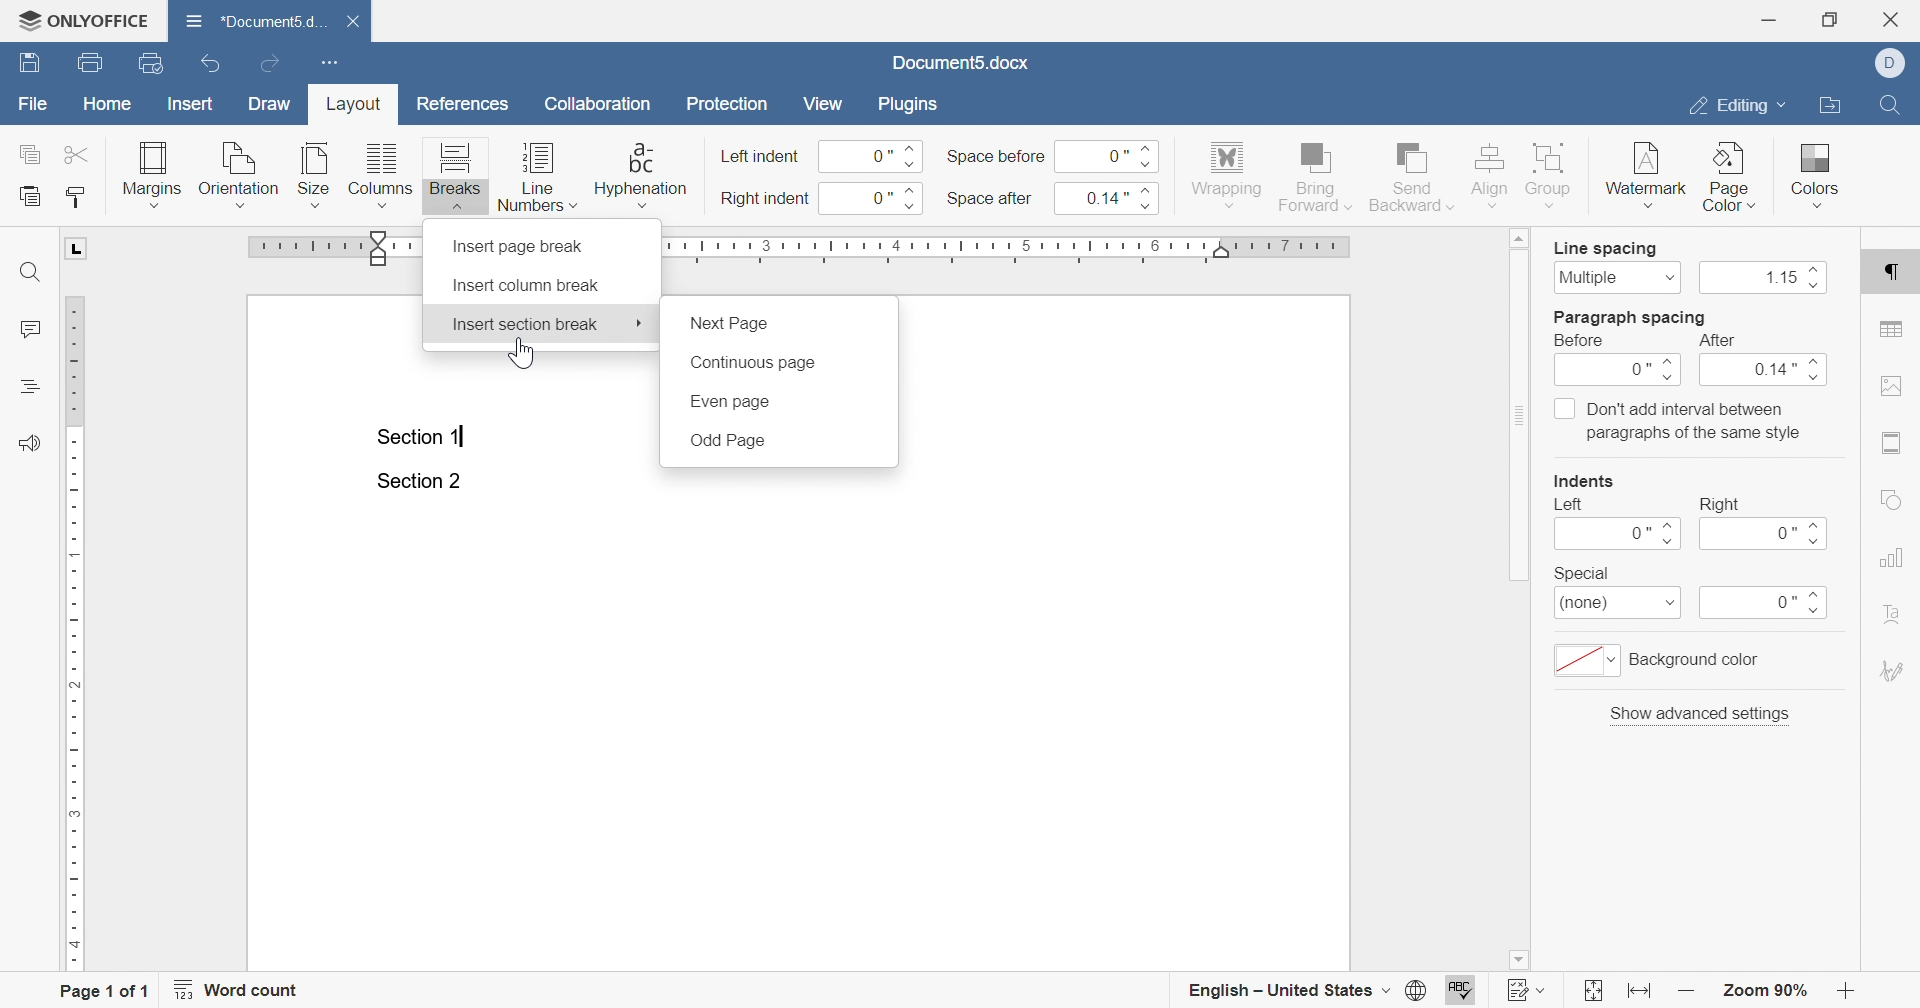 This screenshot has width=1920, height=1008. Describe the element at coordinates (1817, 173) in the screenshot. I see `colors` at that location.